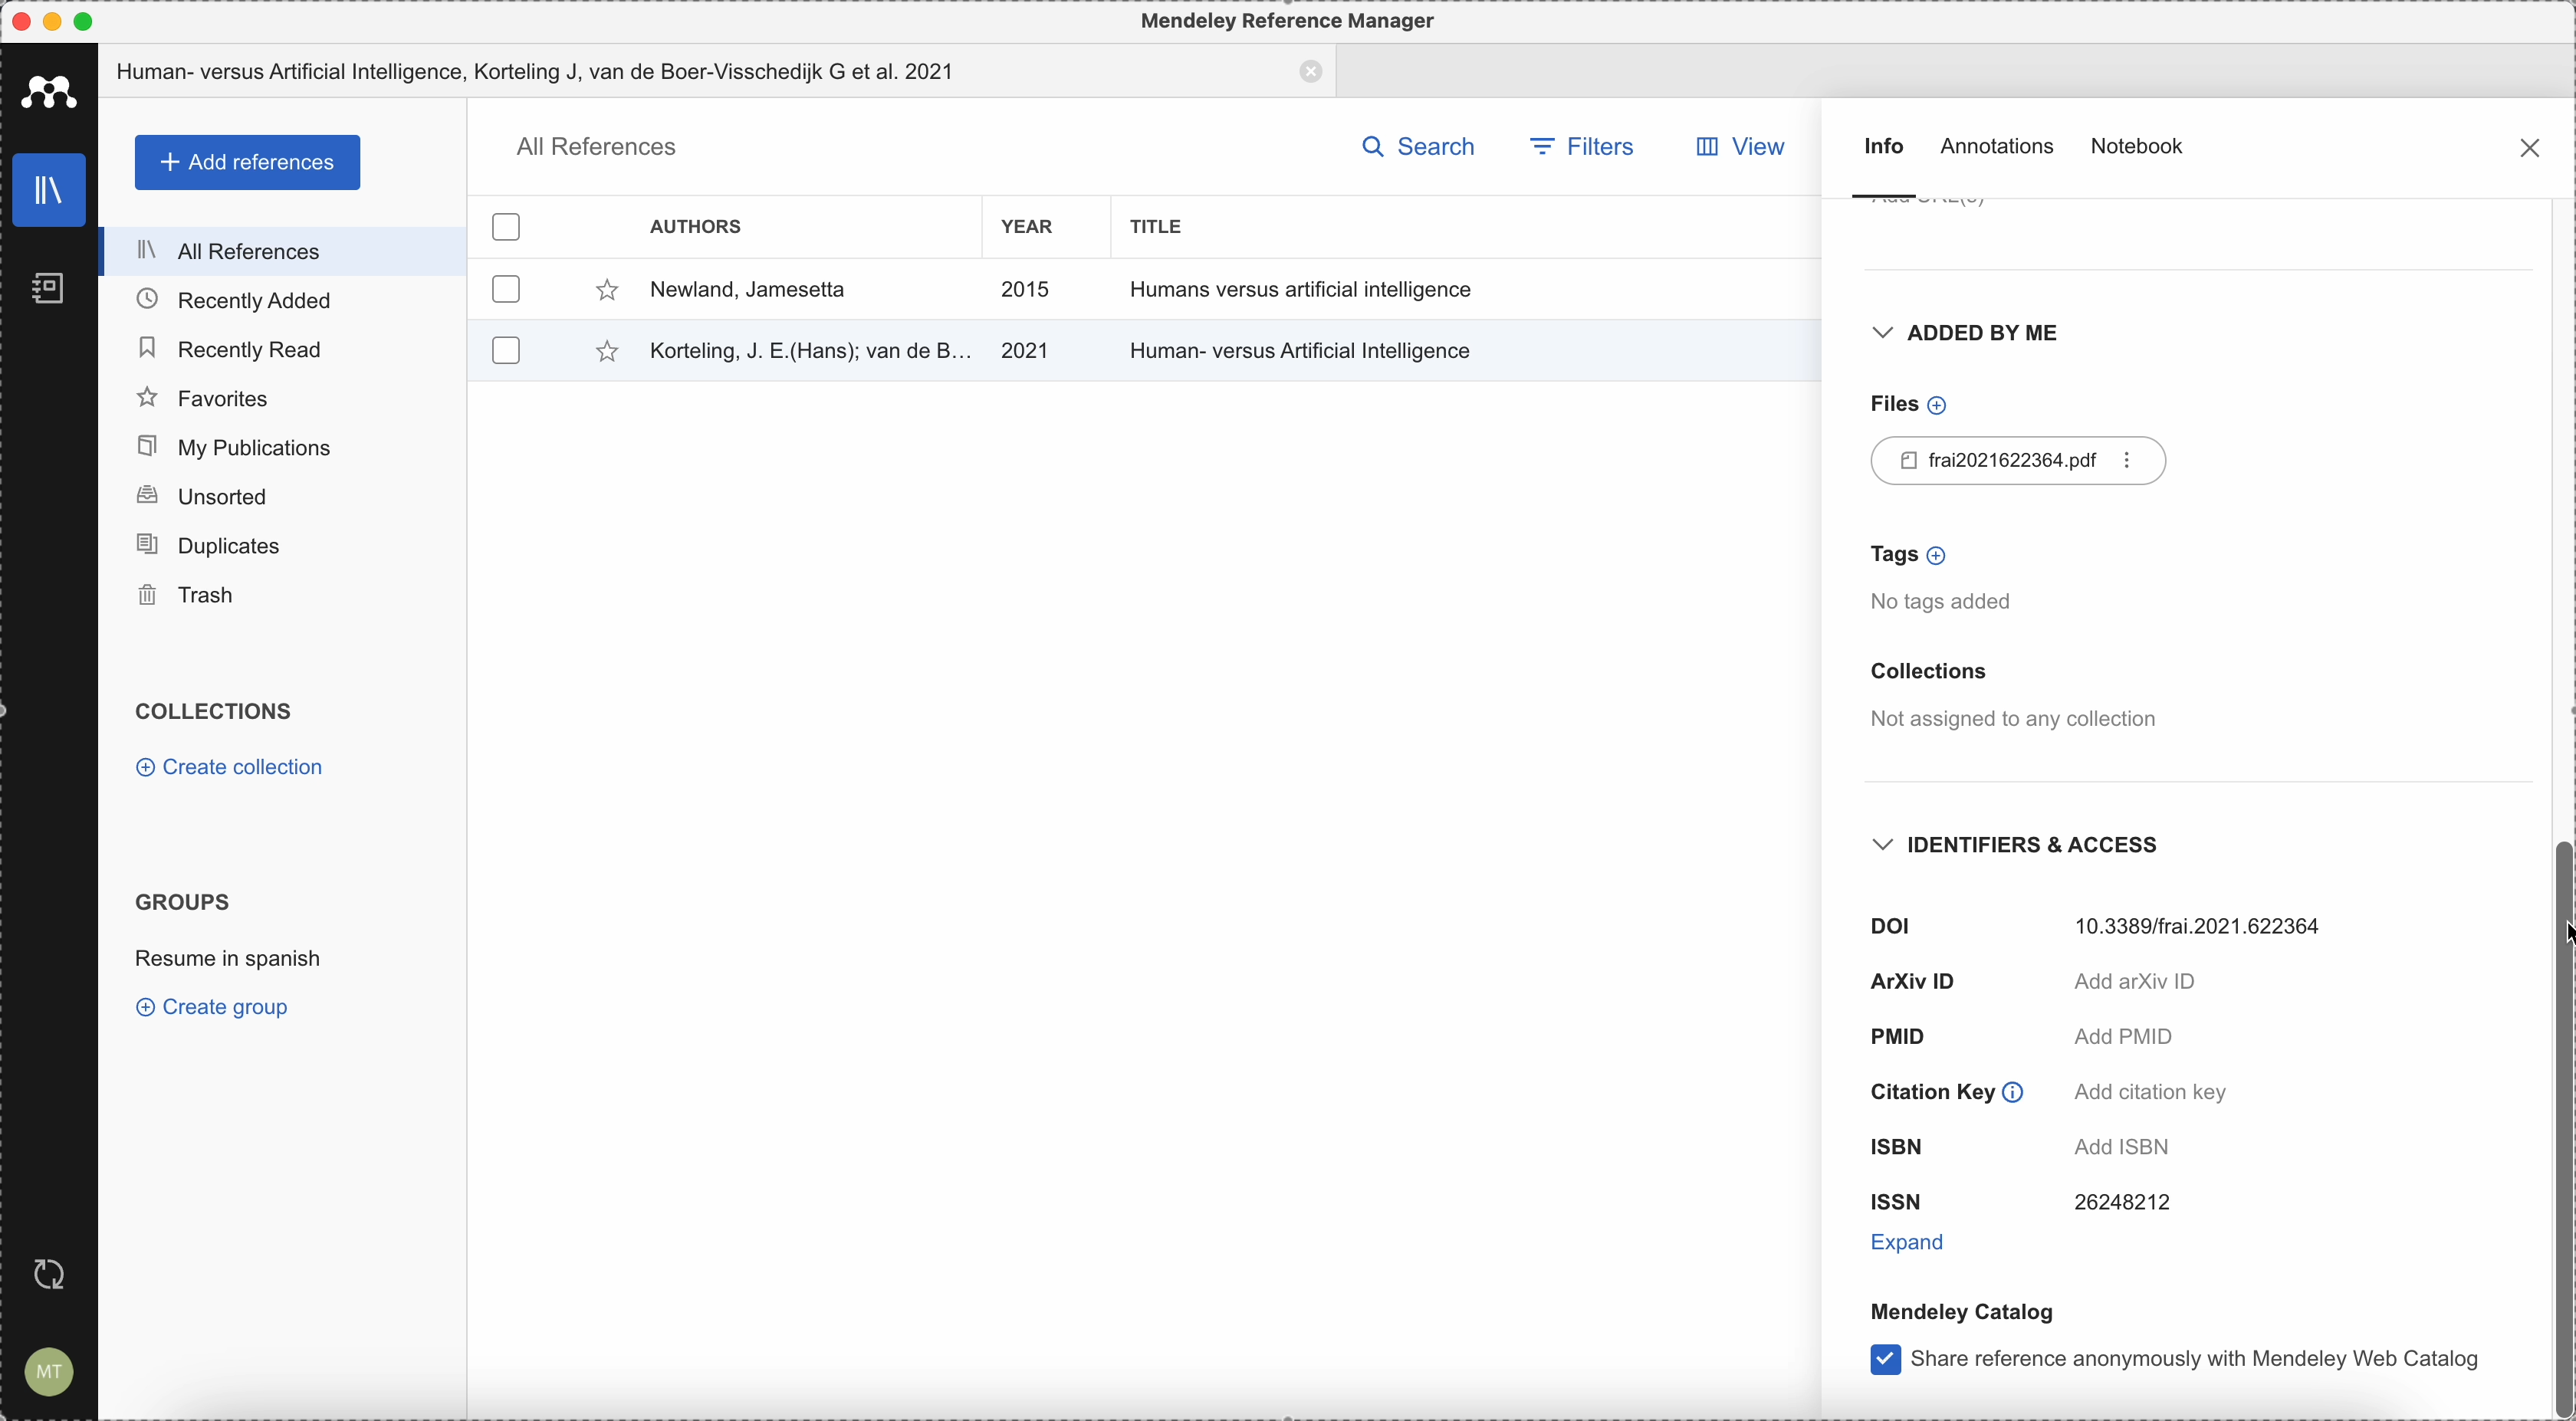 The image size is (2576, 1421). I want to click on DOI, so click(2104, 922).